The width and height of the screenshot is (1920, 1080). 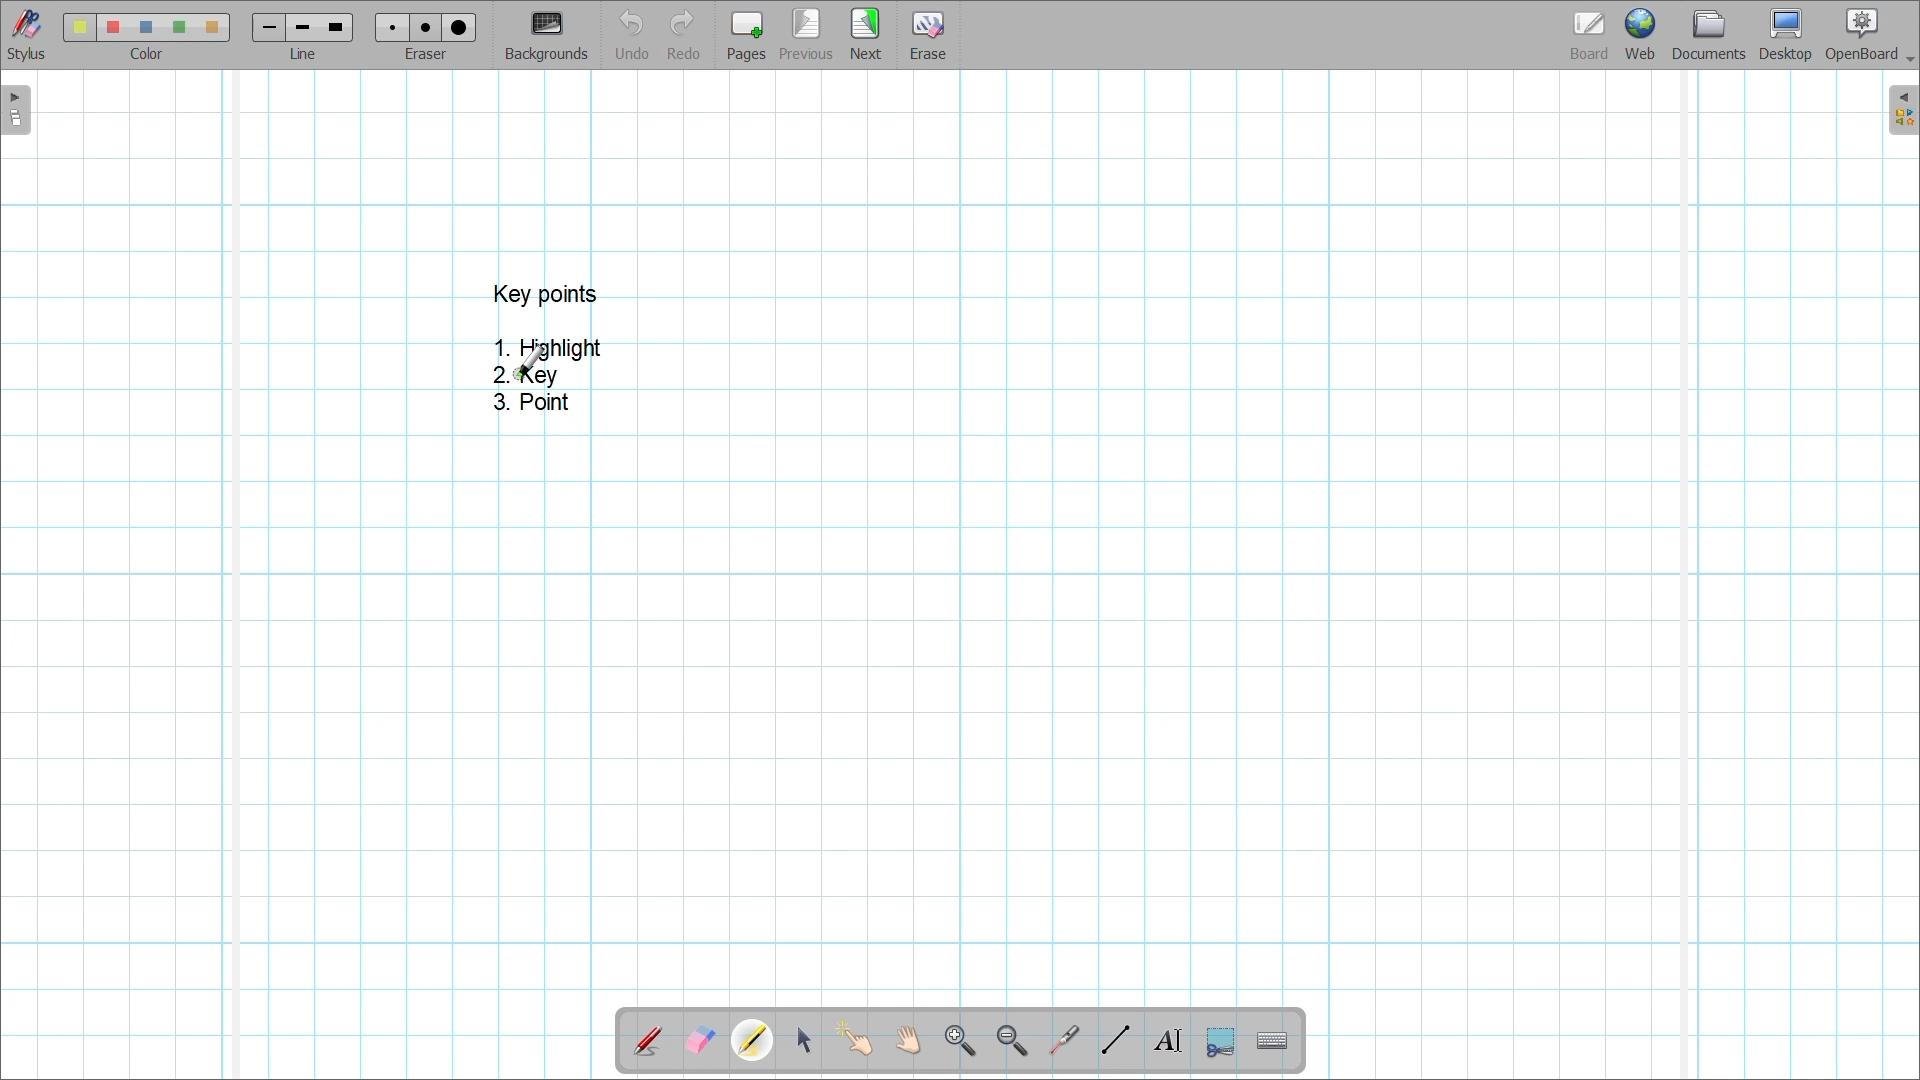 I want to click on Cursor over point 2, so click(x=530, y=361).